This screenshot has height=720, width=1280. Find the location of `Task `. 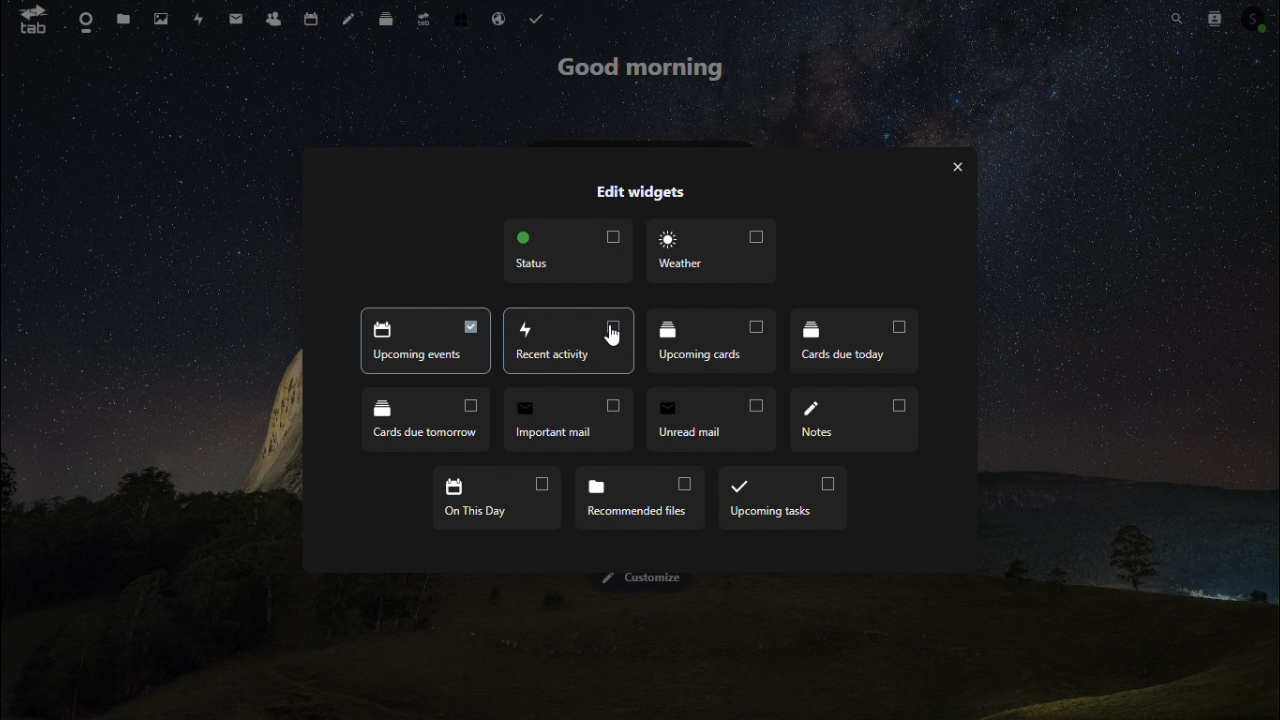

Task  is located at coordinates (538, 19).